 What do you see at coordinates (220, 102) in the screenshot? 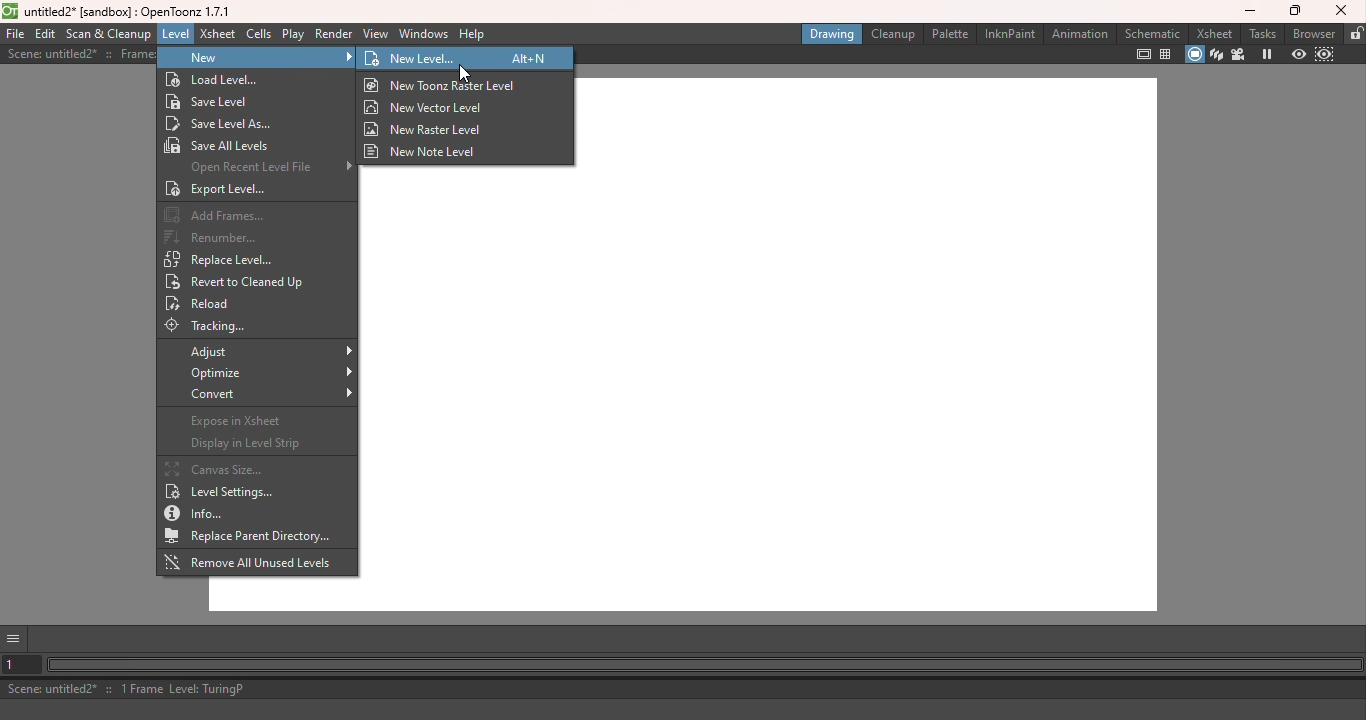
I see `Save level` at bounding box center [220, 102].